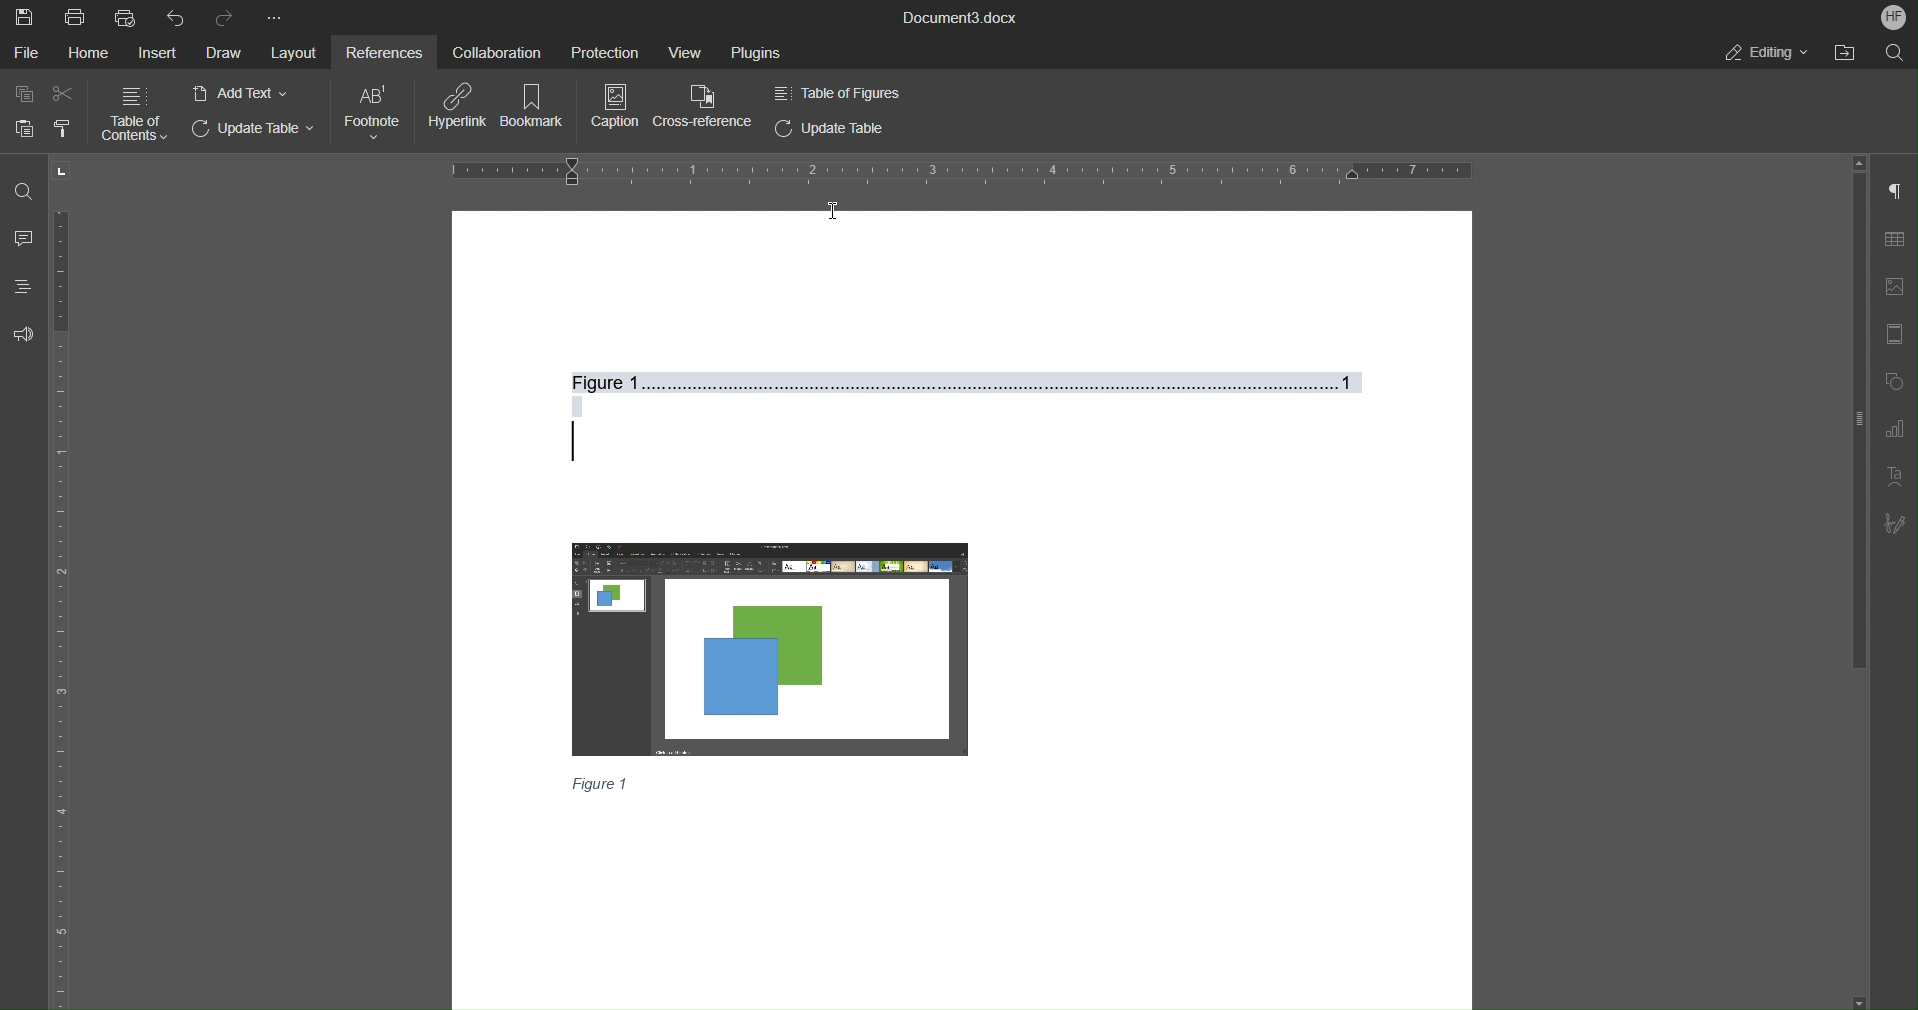 The width and height of the screenshot is (1918, 1010). What do you see at coordinates (613, 108) in the screenshot?
I see `Caption` at bounding box center [613, 108].